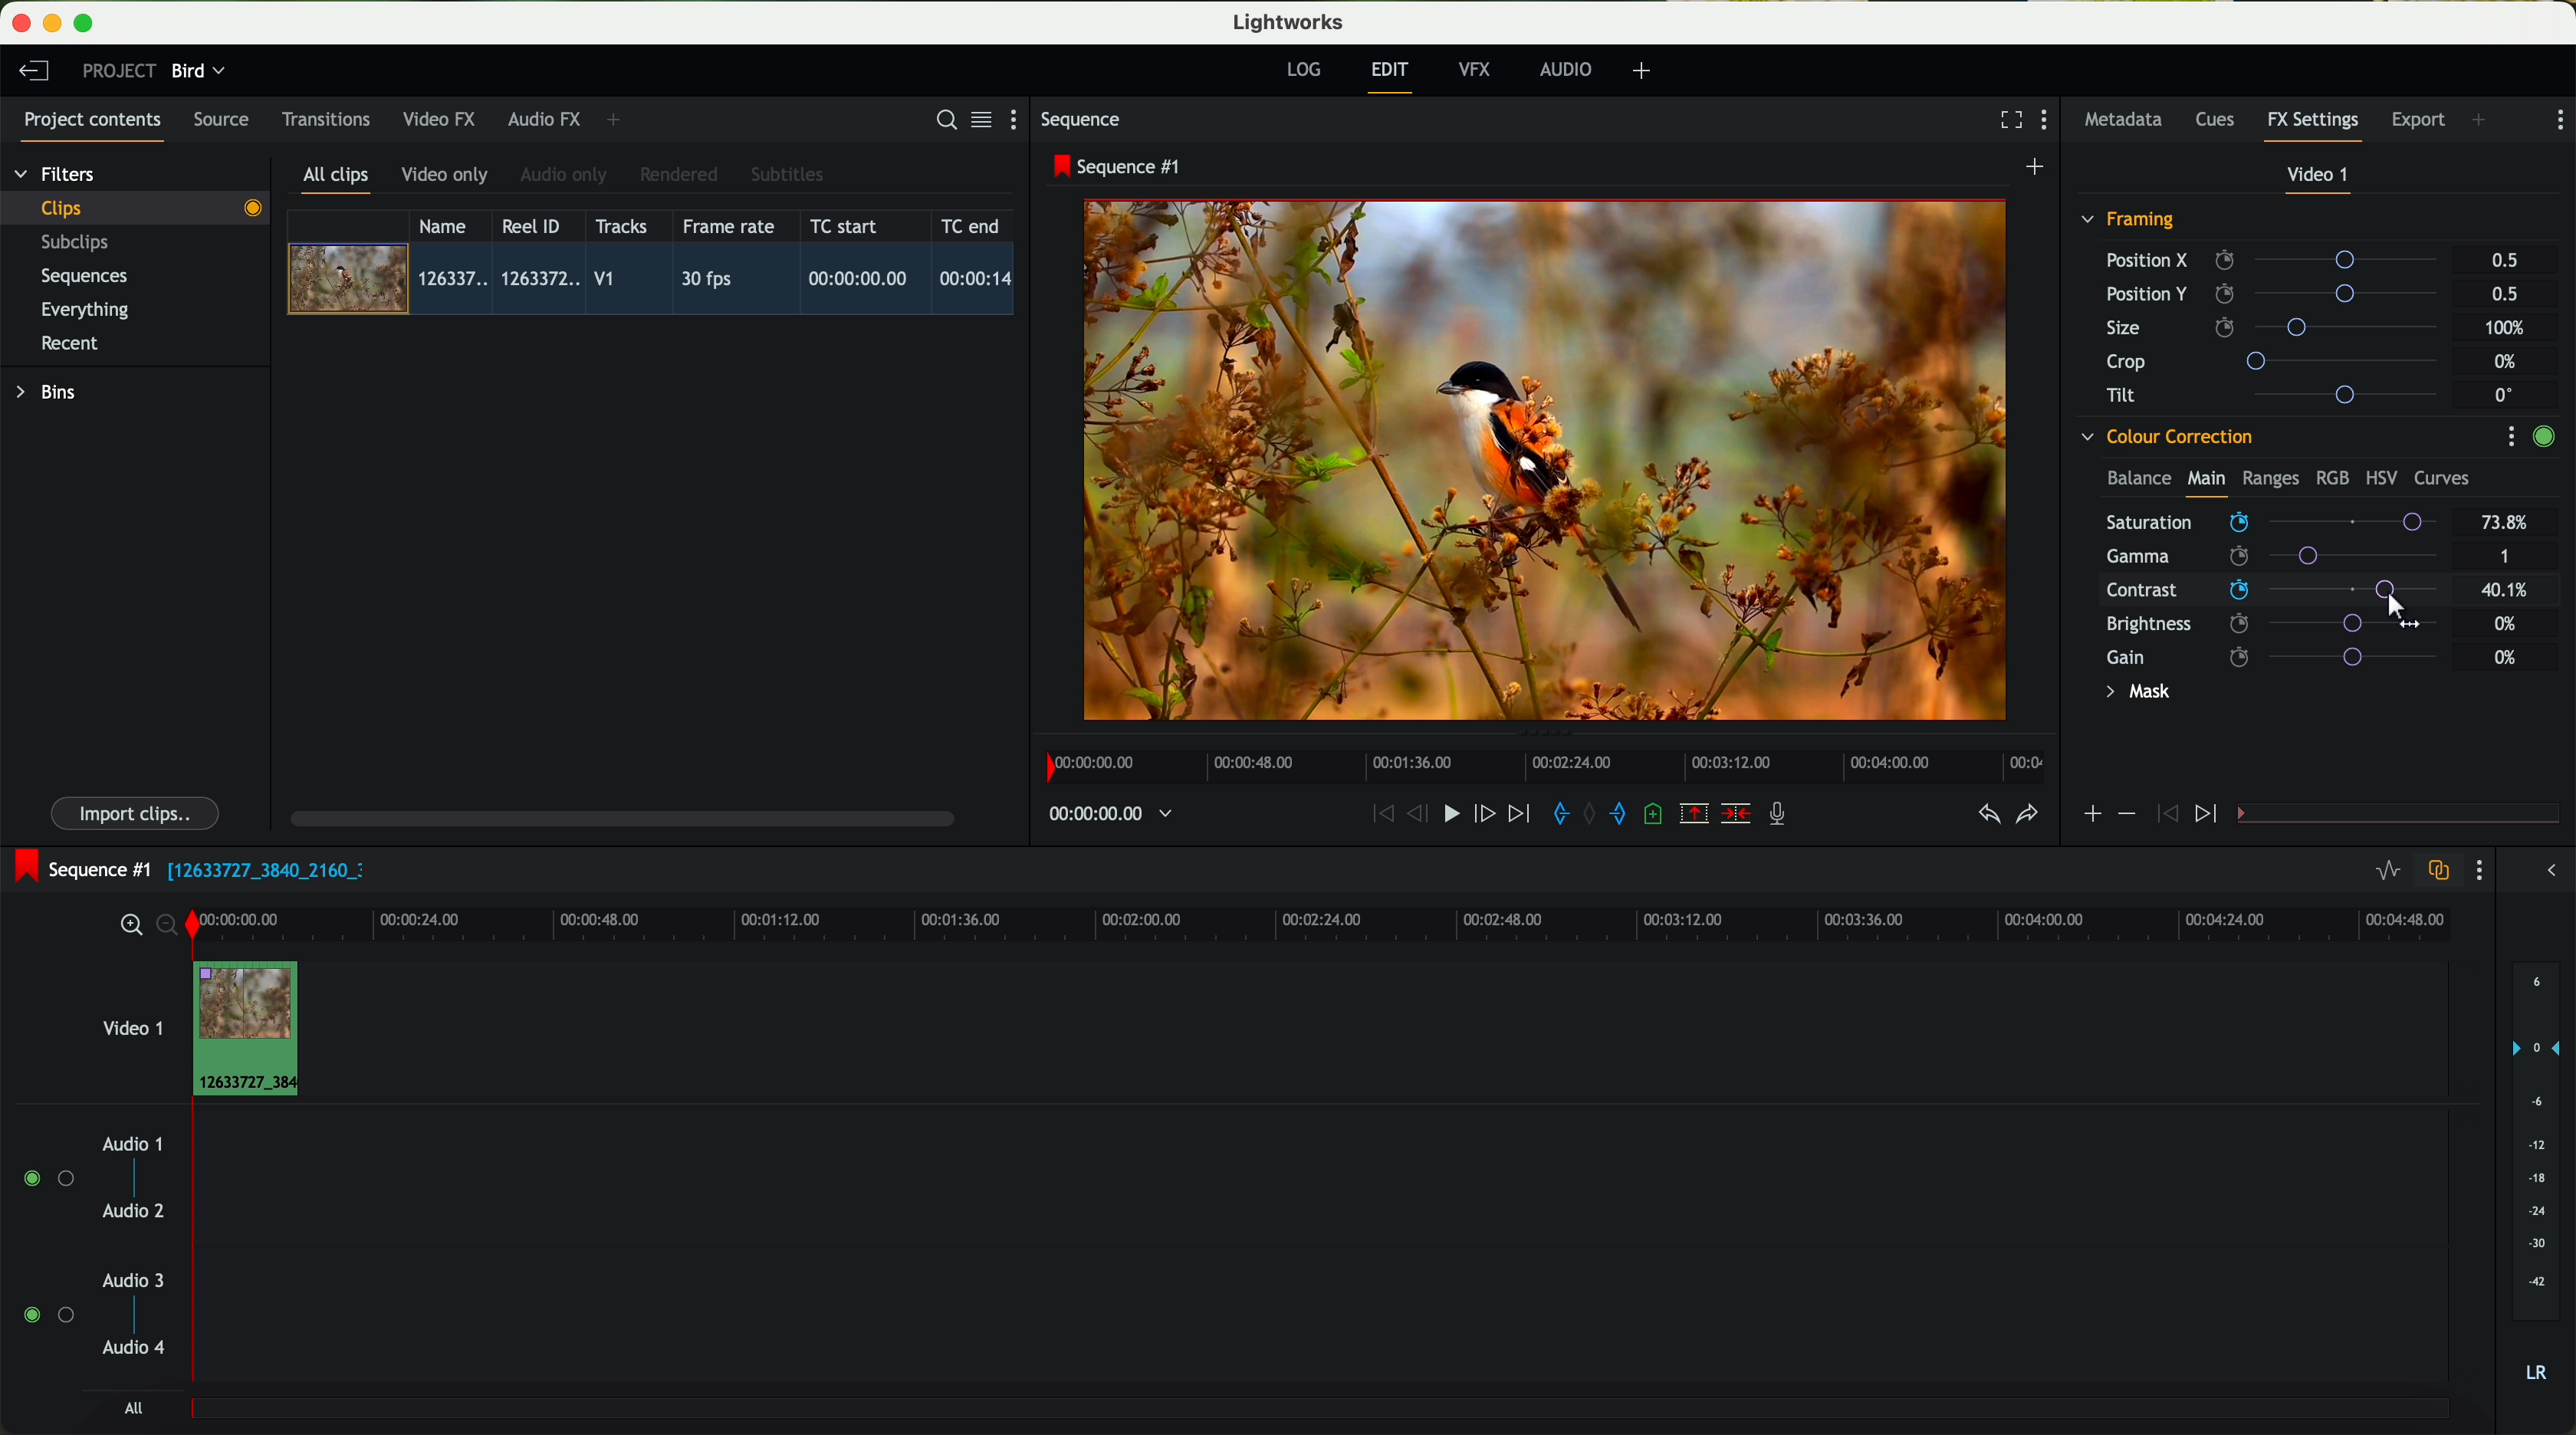  I want to click on leave, so click(33, 72).